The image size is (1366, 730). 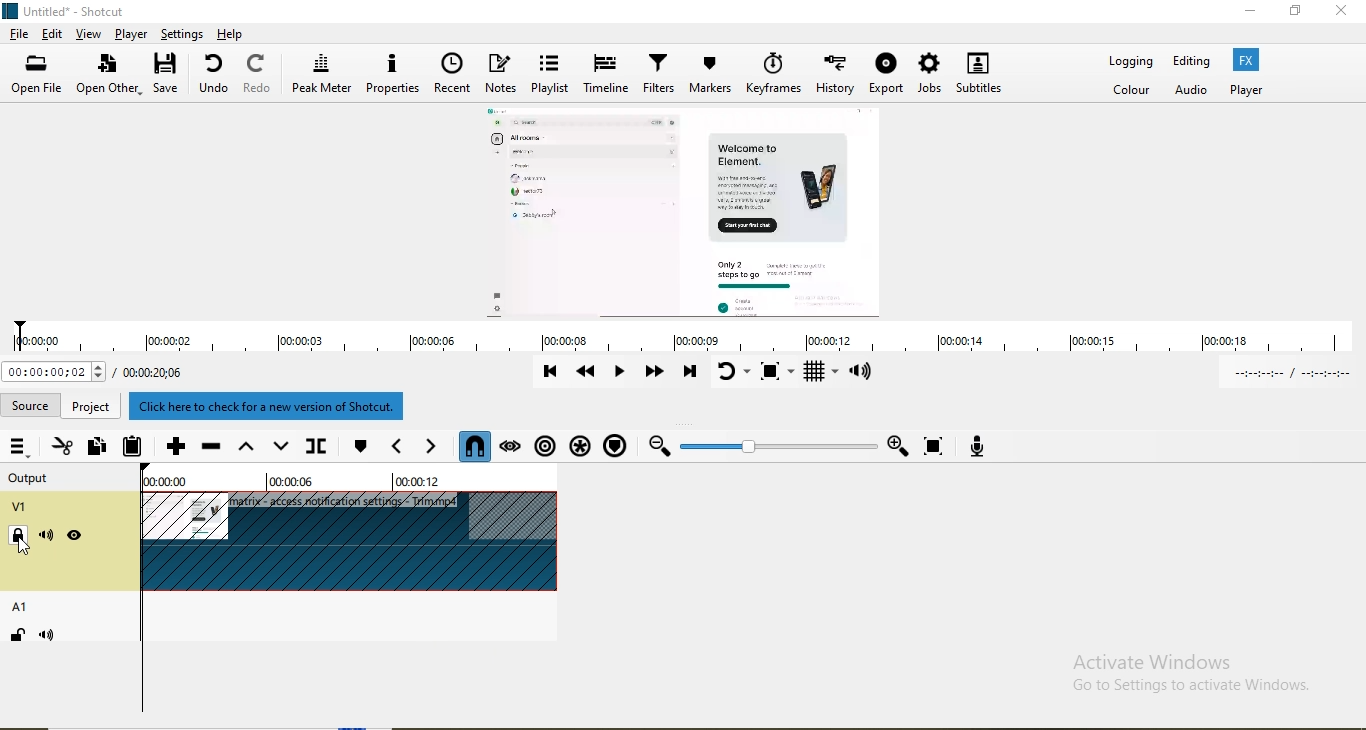 What do you see at coordinates (501, 76) in the screenshot?
I see `notes` at bounding box center [501, 76].